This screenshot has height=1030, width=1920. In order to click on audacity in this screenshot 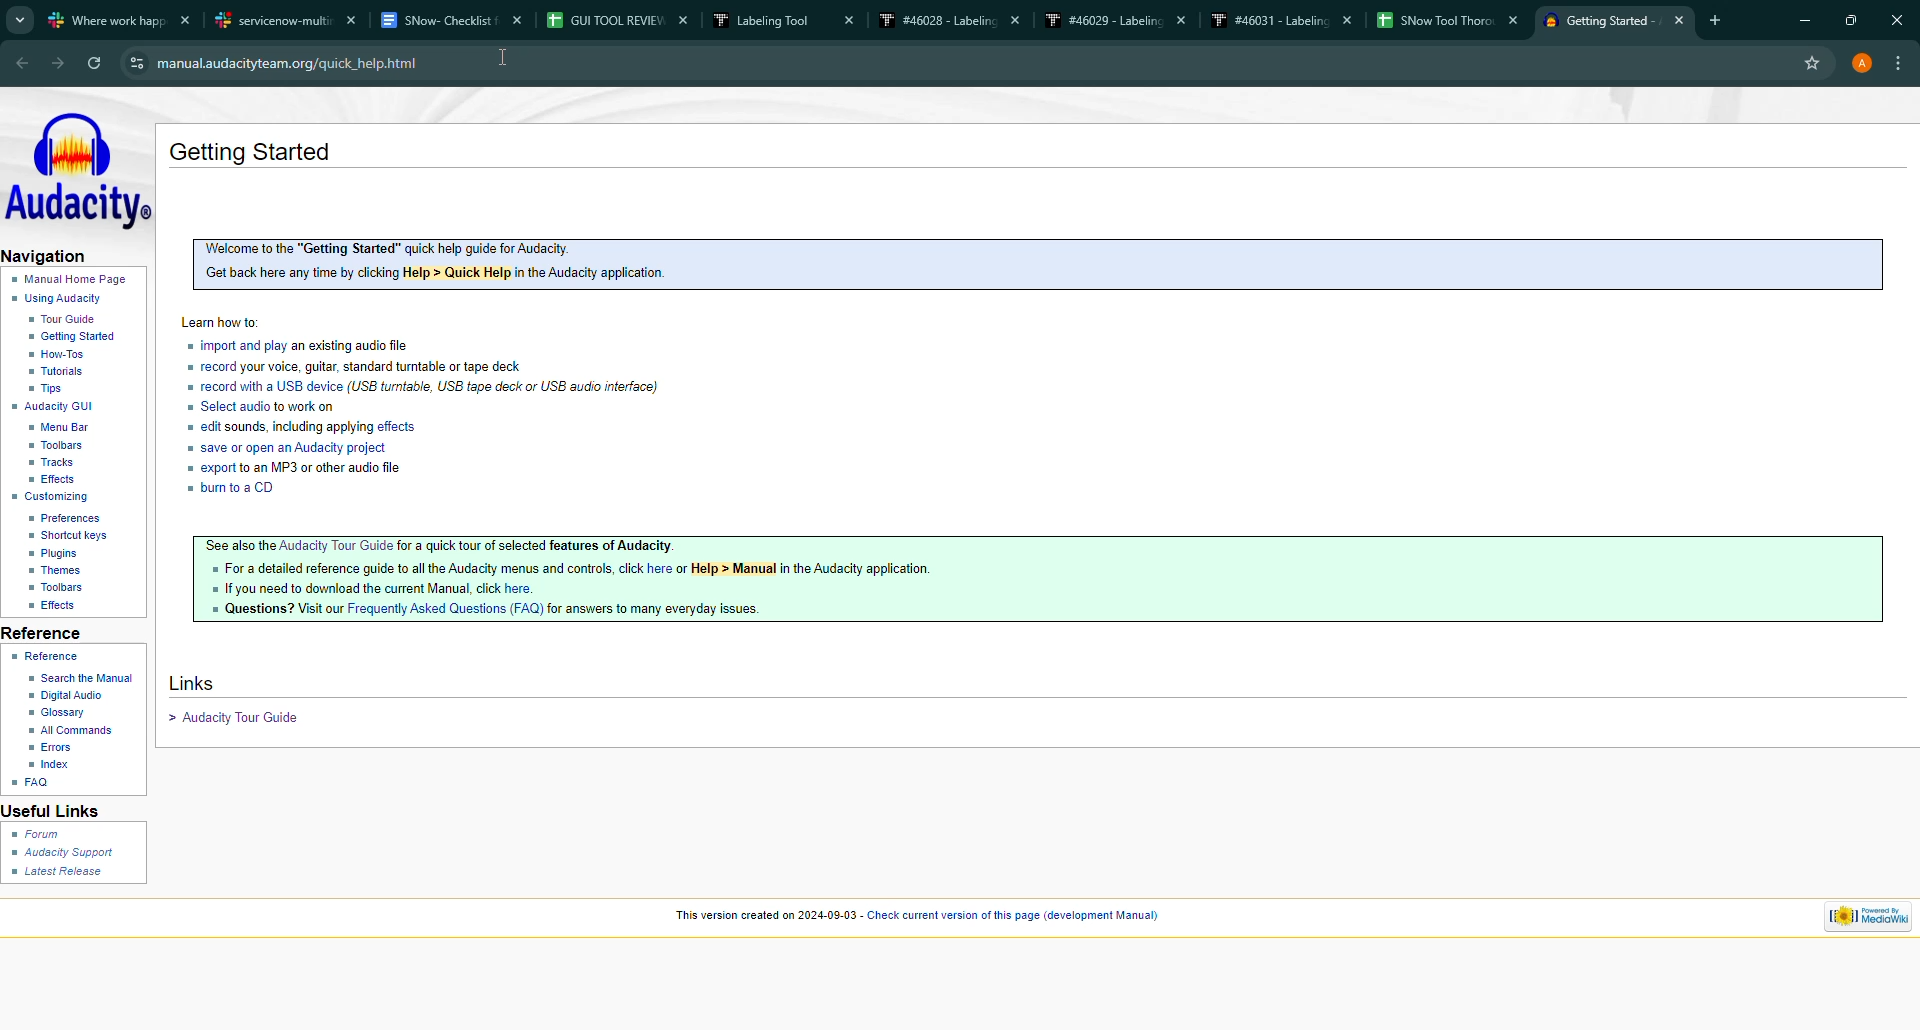, I will do `click(82, 173)`.